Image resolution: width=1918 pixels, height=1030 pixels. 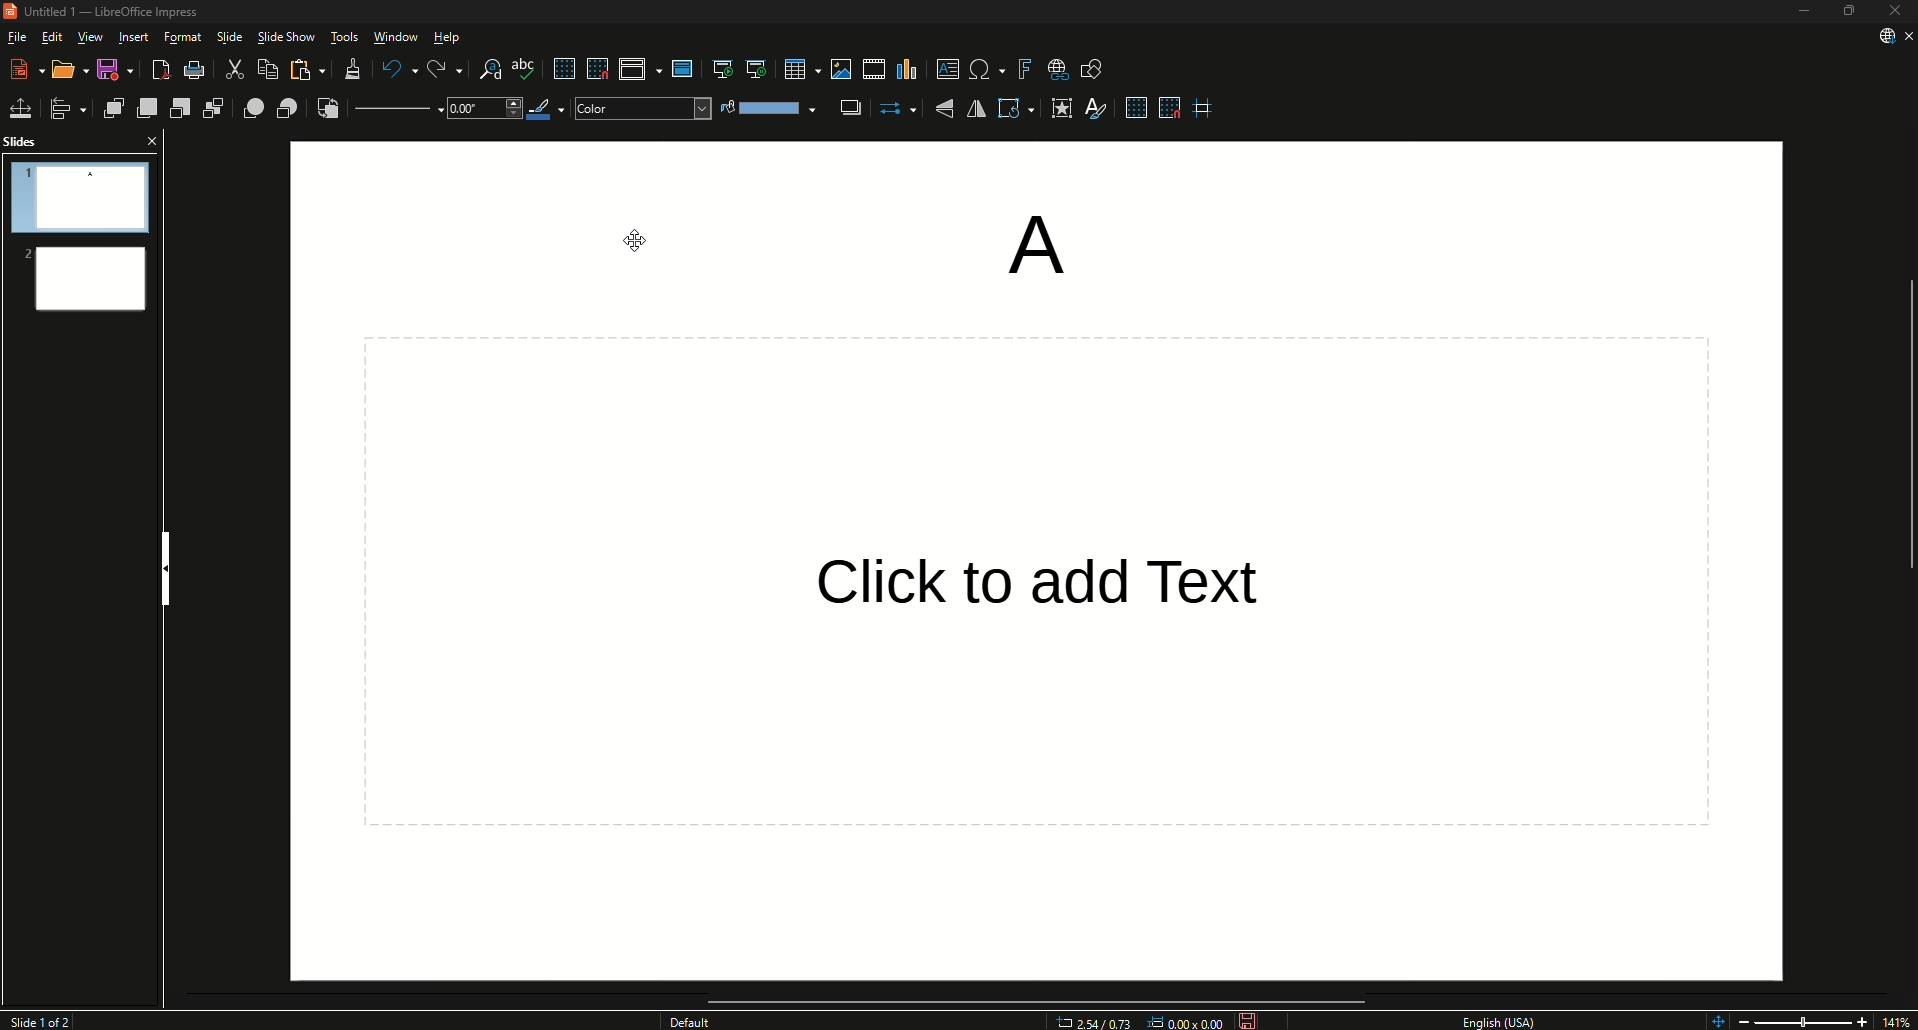 I want to click on Slide 1 Preview, so click(x=82, y=197).